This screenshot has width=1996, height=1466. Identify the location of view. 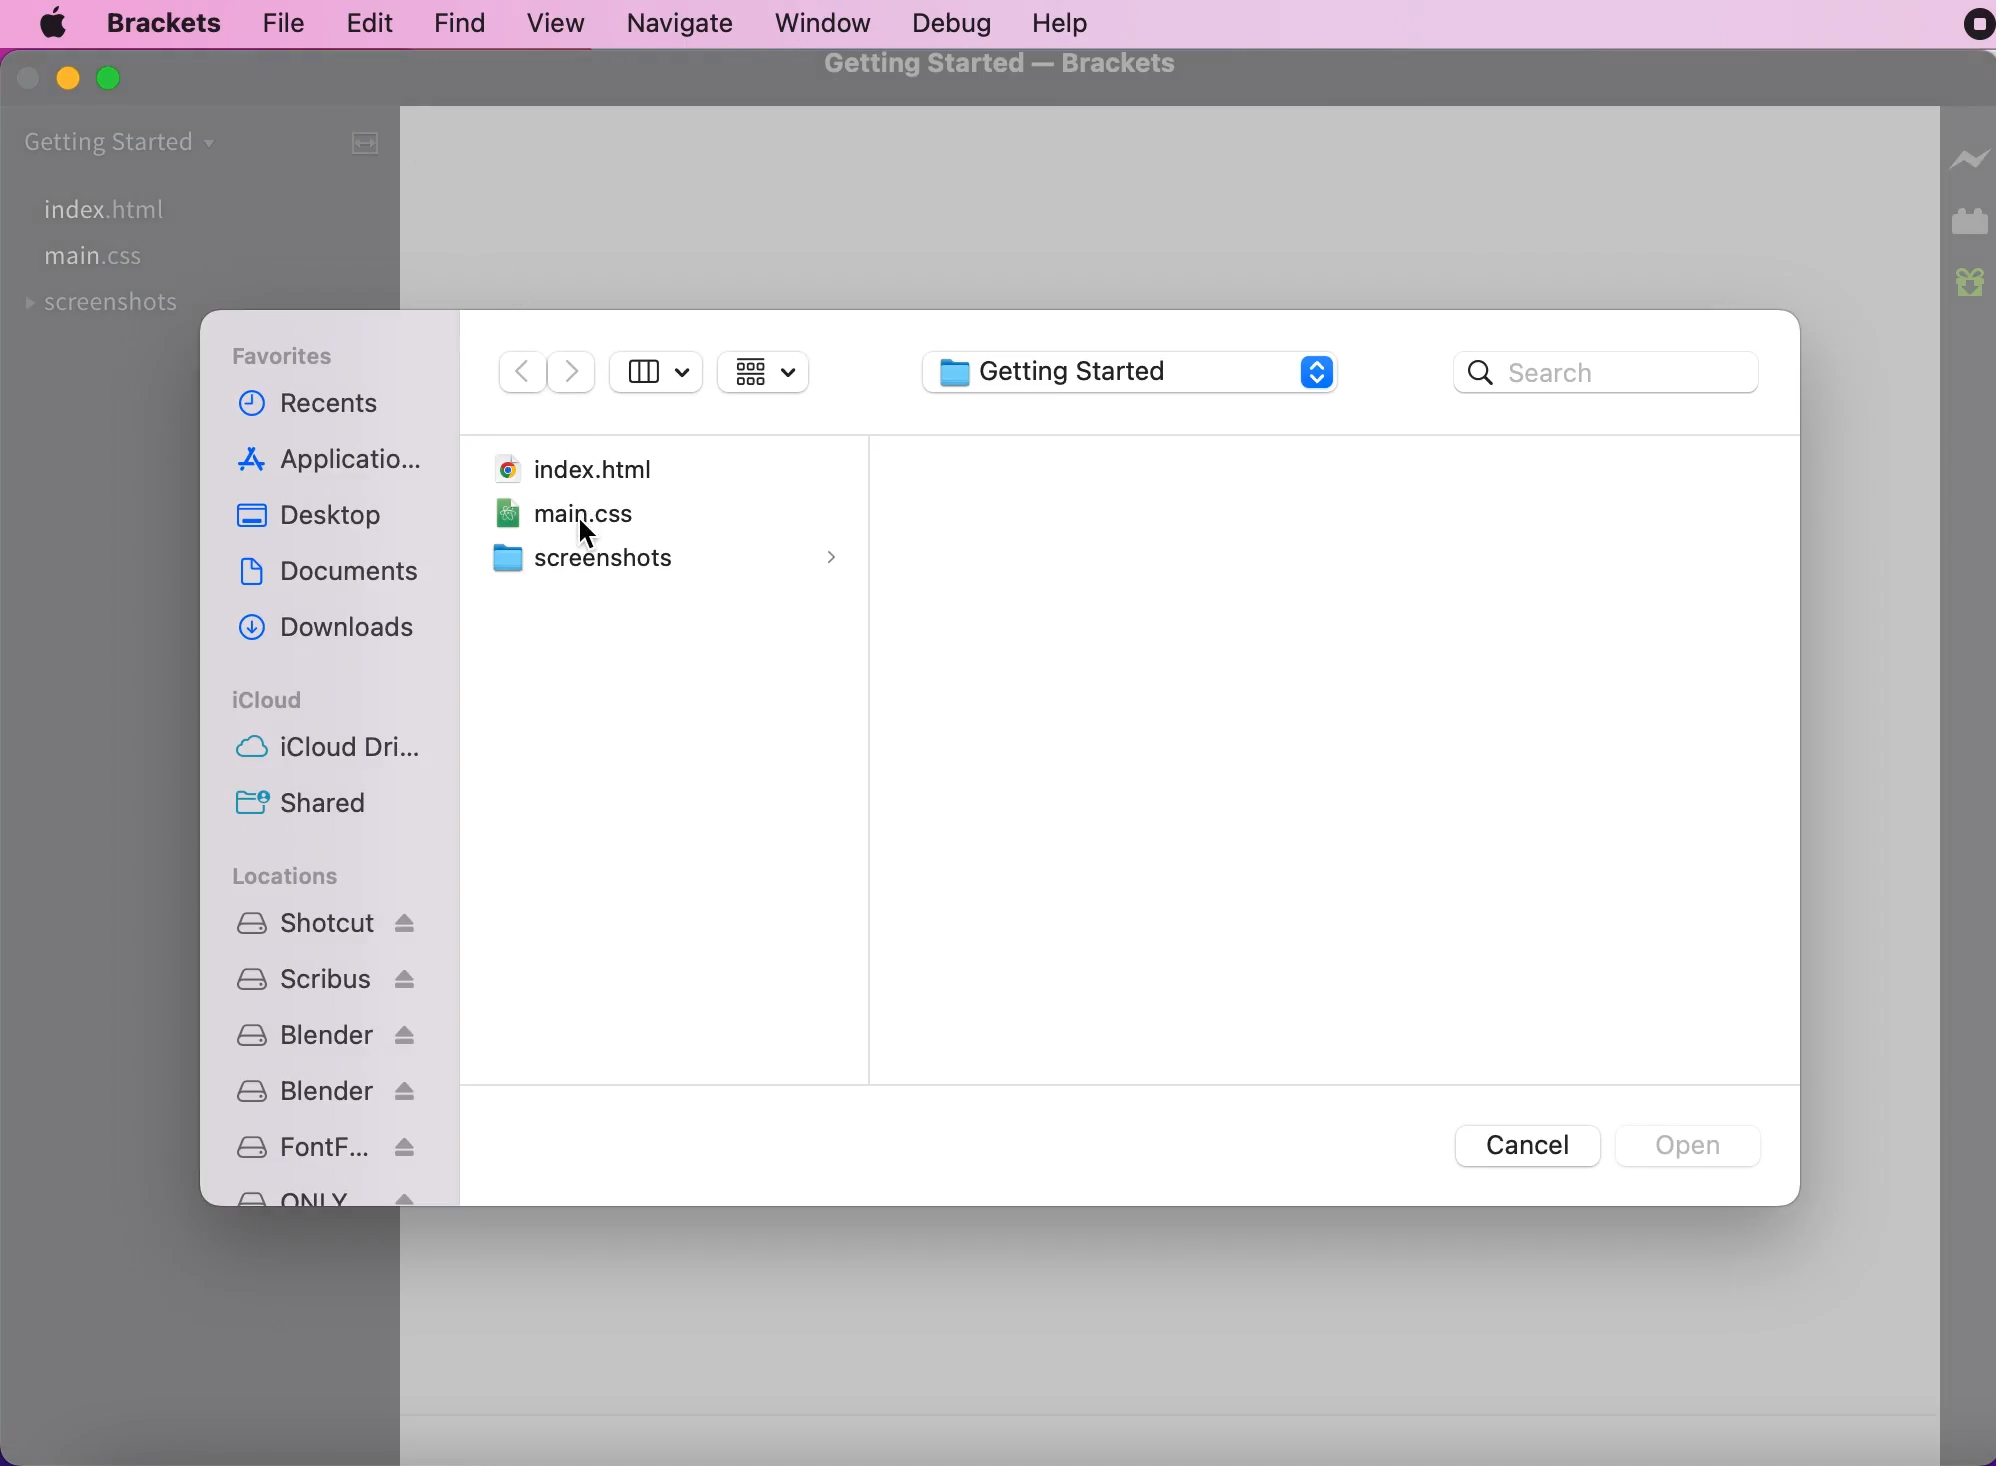
(559, 21).